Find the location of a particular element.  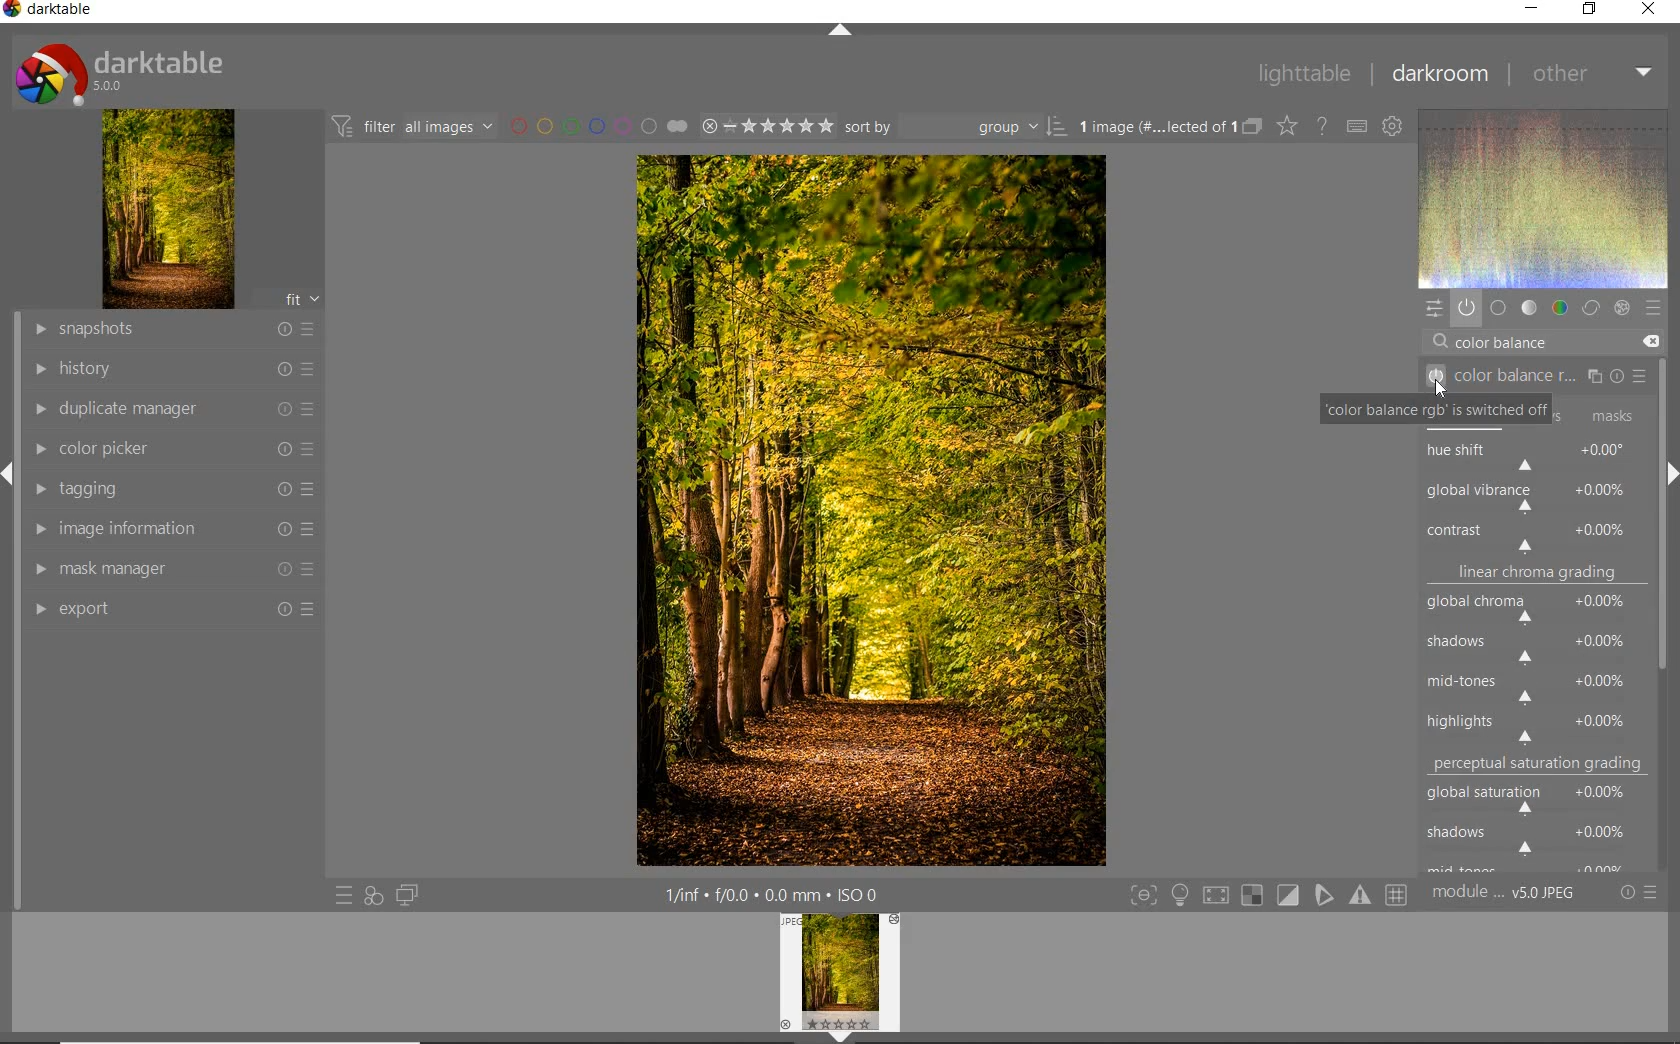

display a second darkroom image window is located at coordinates (403, 895).